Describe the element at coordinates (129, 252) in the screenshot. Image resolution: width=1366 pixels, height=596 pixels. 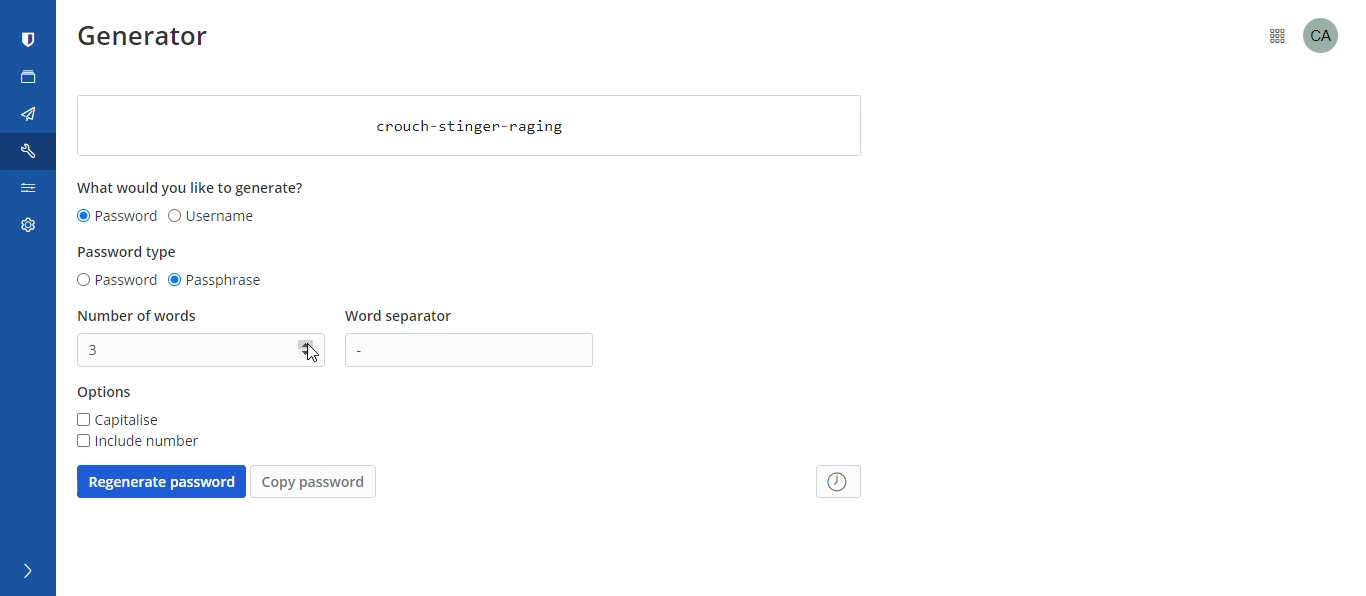
I see `password type` at that location.